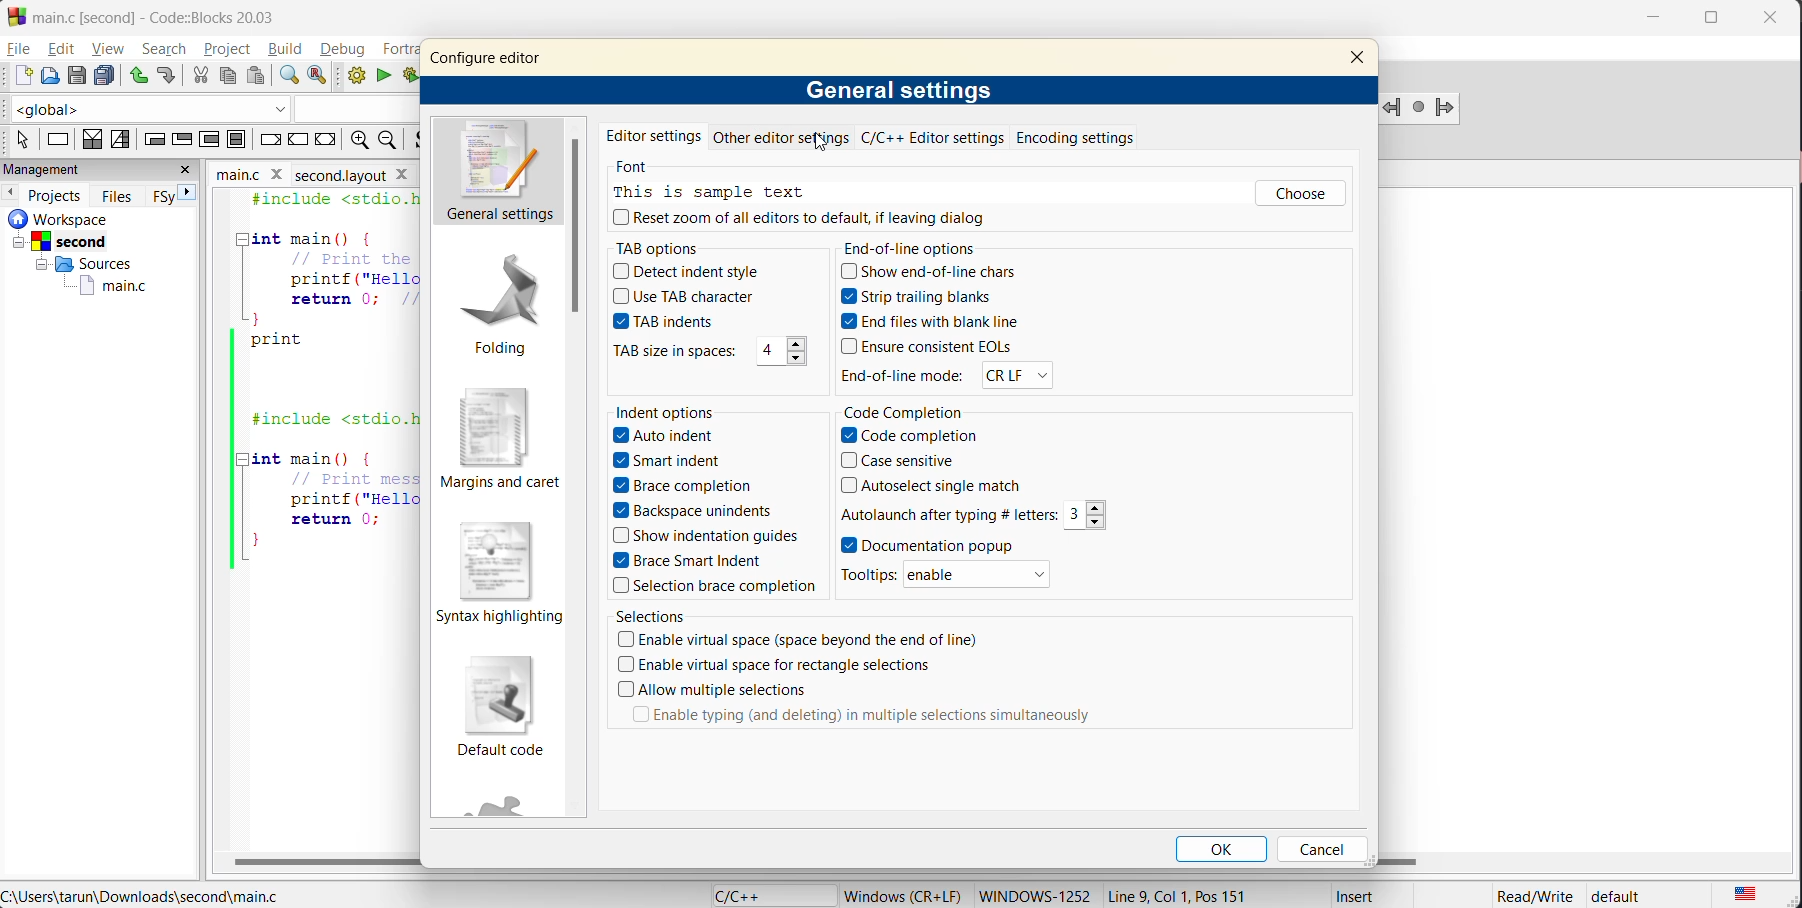  I want to click on close, so click(1776, 17).